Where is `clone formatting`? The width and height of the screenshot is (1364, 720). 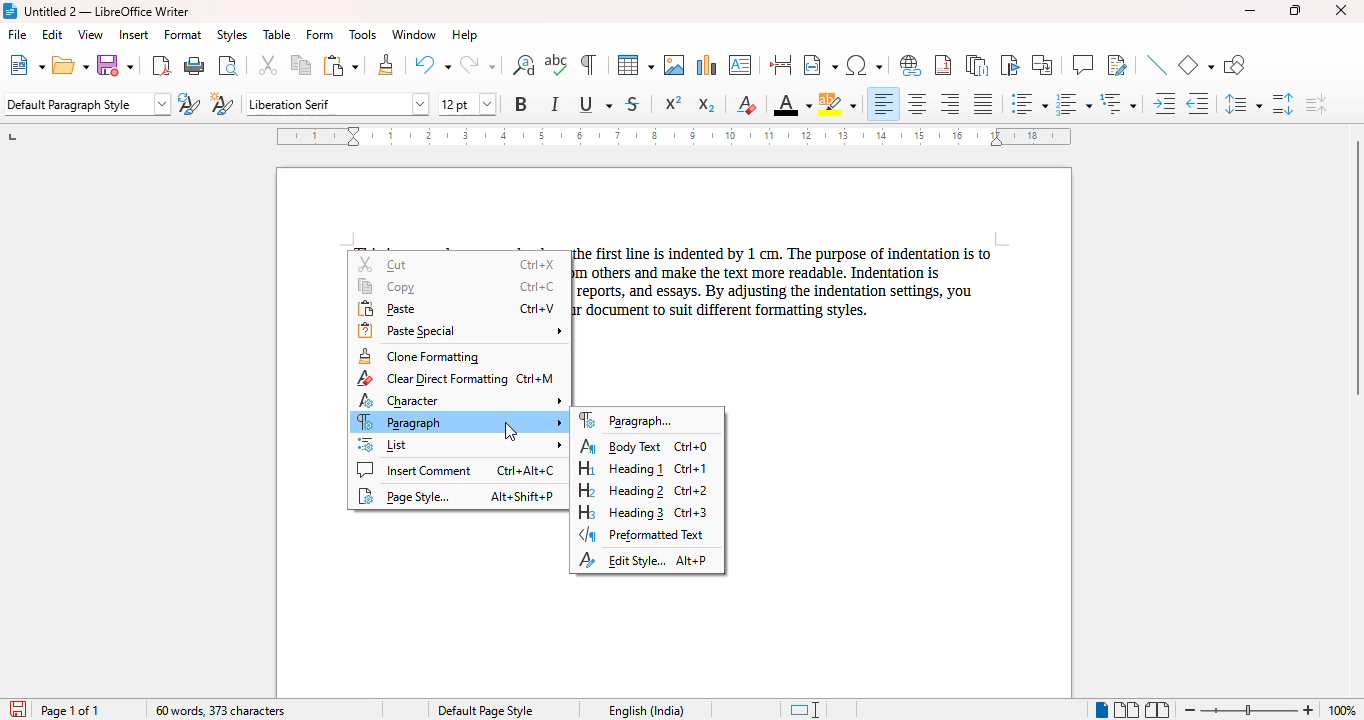 clone formatting is located at coordinates (385, 65).